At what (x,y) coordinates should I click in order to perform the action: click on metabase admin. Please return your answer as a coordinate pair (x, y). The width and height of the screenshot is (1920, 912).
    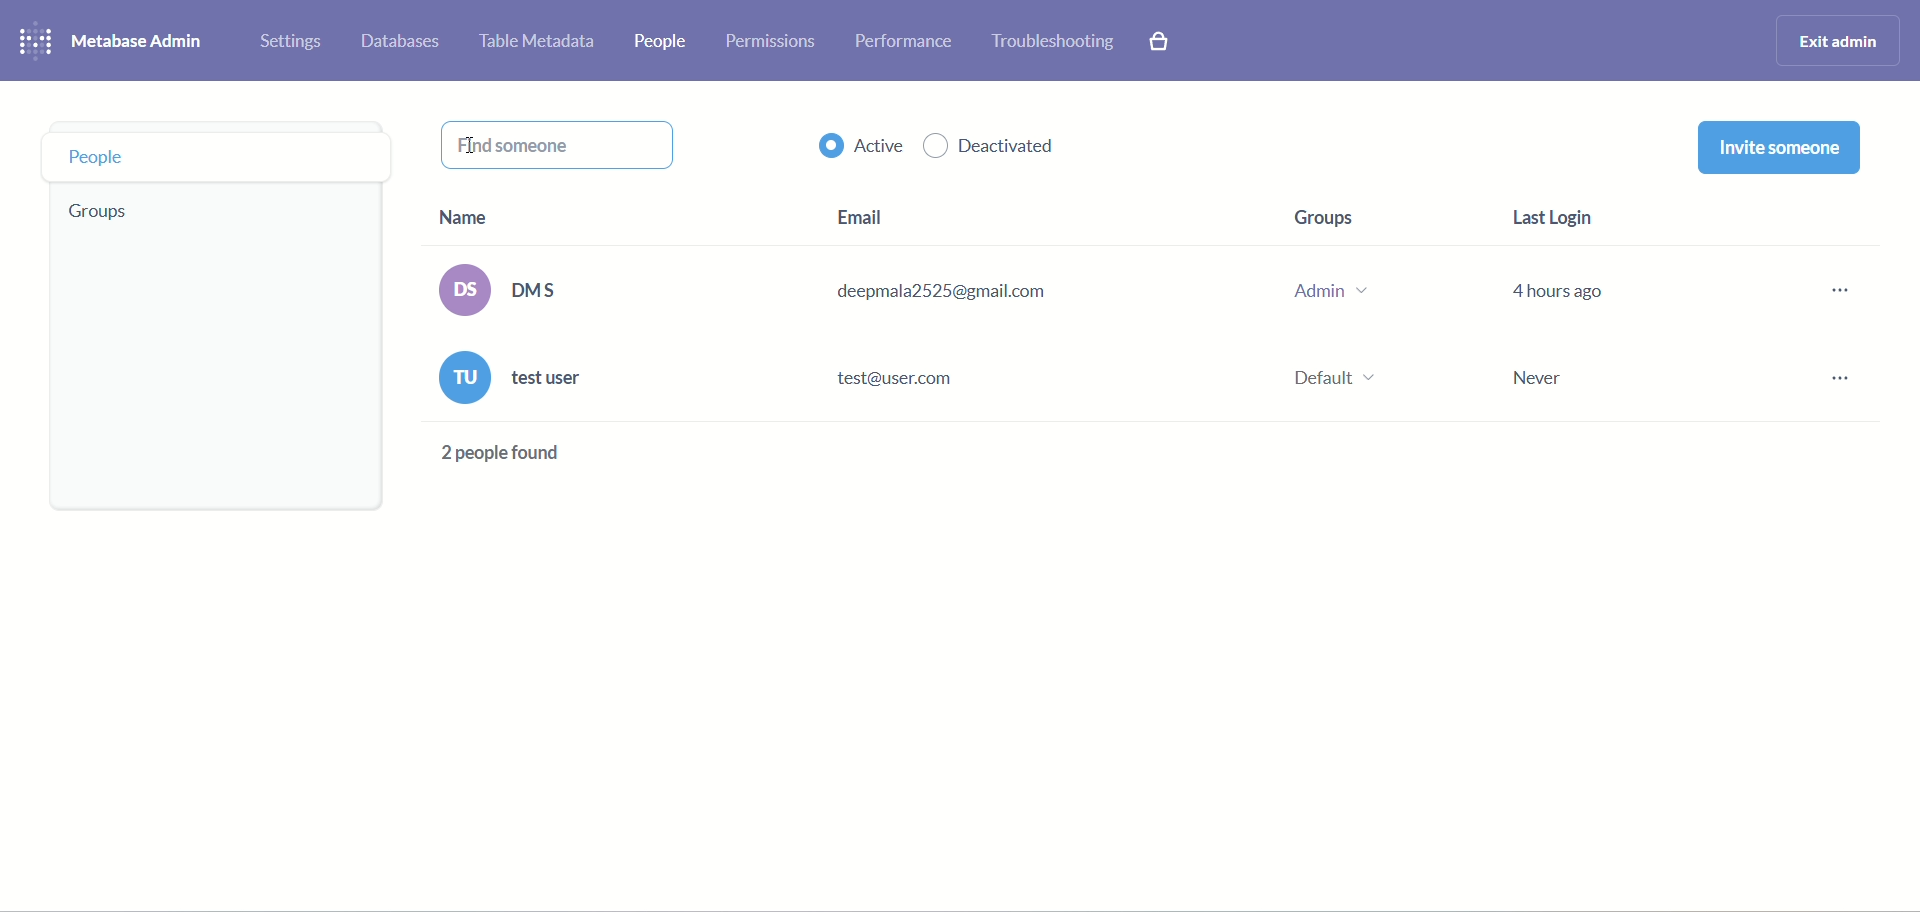
    Looking at the image, I should click on (141, 44).